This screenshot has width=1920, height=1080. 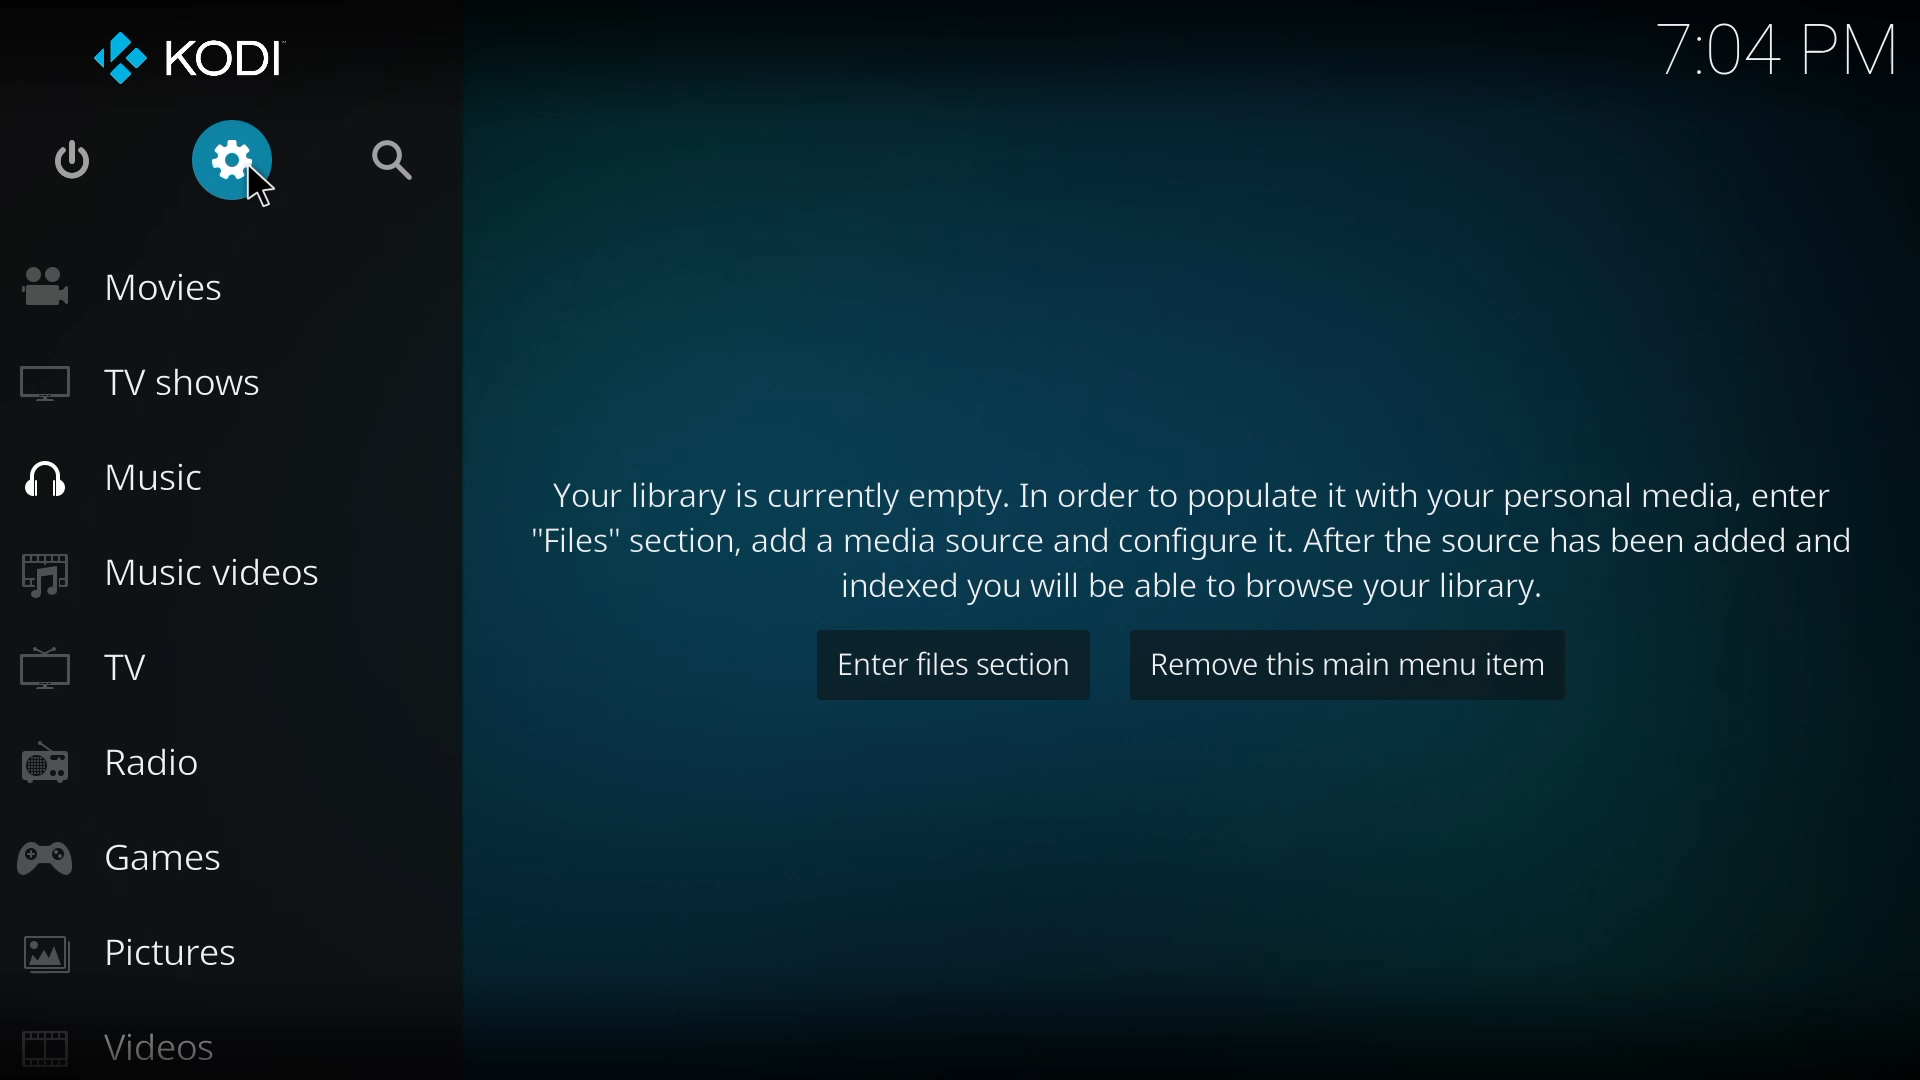 I want to click on videos, so click(x=129, y=1051).